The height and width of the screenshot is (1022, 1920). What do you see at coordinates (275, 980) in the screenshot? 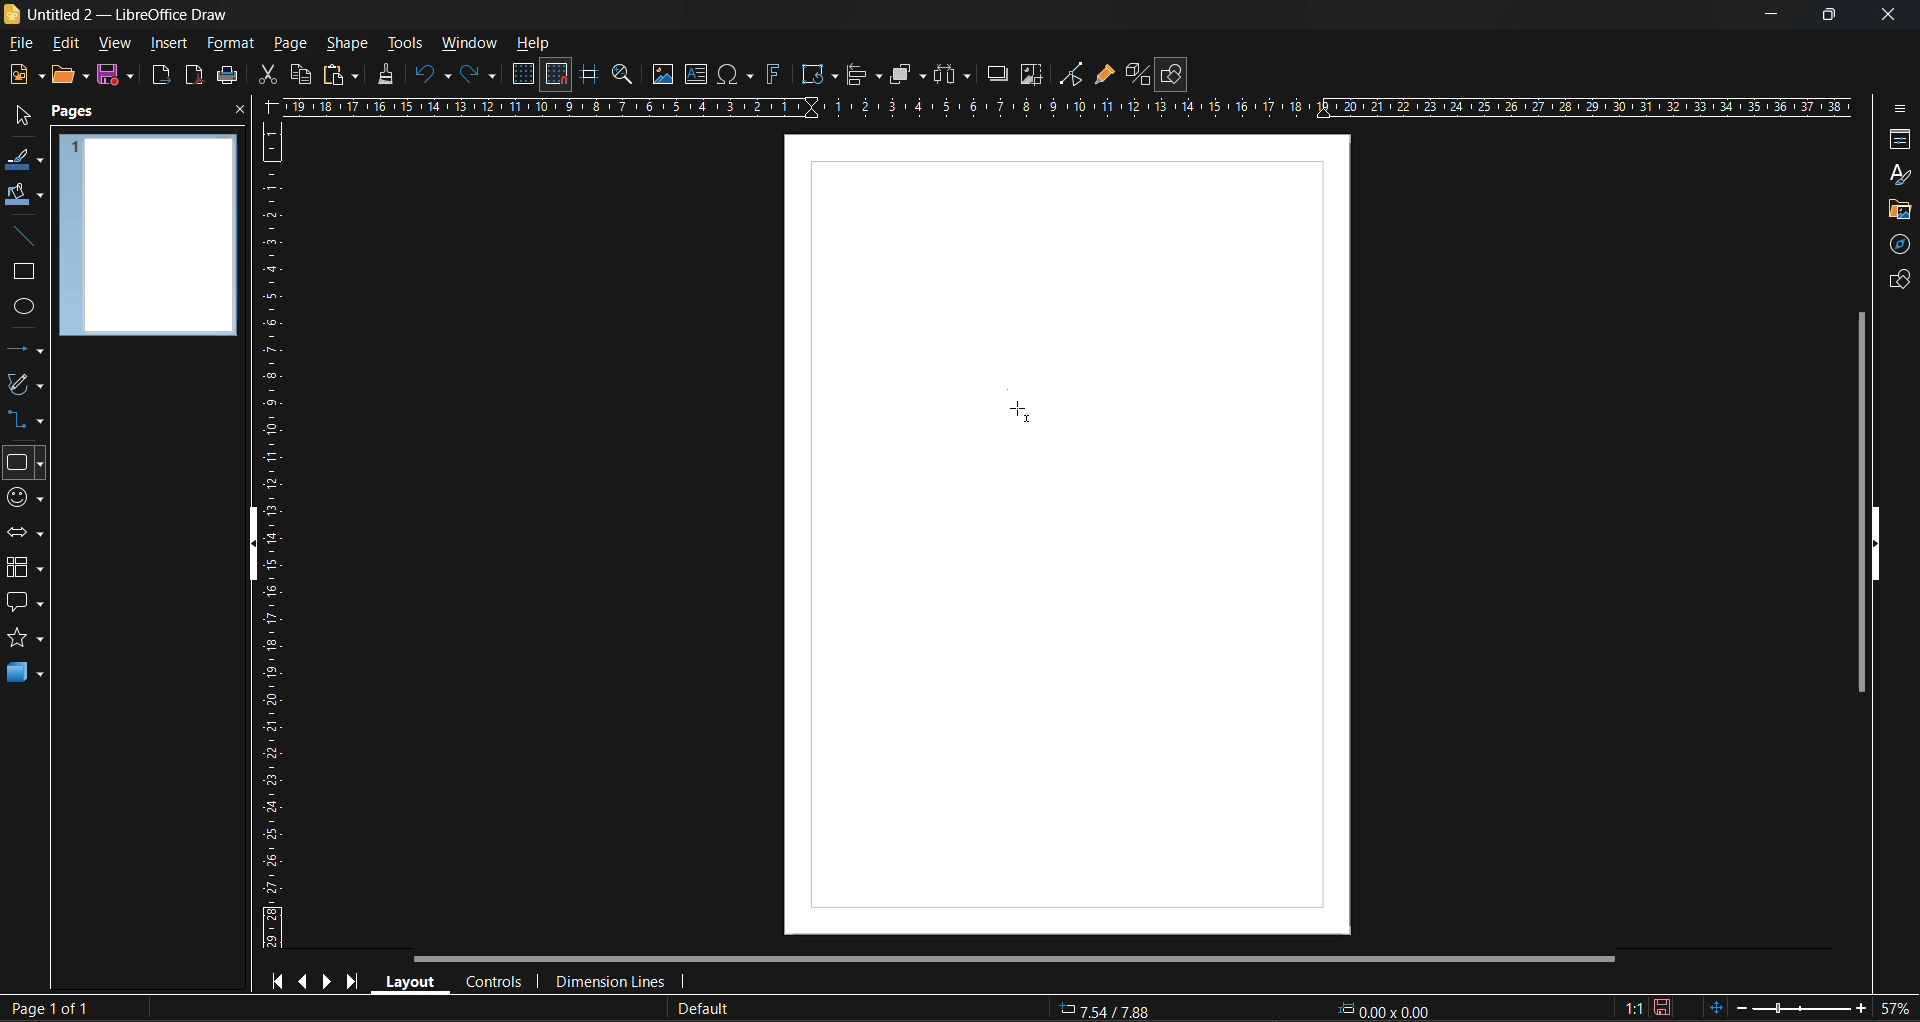
I see `first` at bounding box center [275, 980].